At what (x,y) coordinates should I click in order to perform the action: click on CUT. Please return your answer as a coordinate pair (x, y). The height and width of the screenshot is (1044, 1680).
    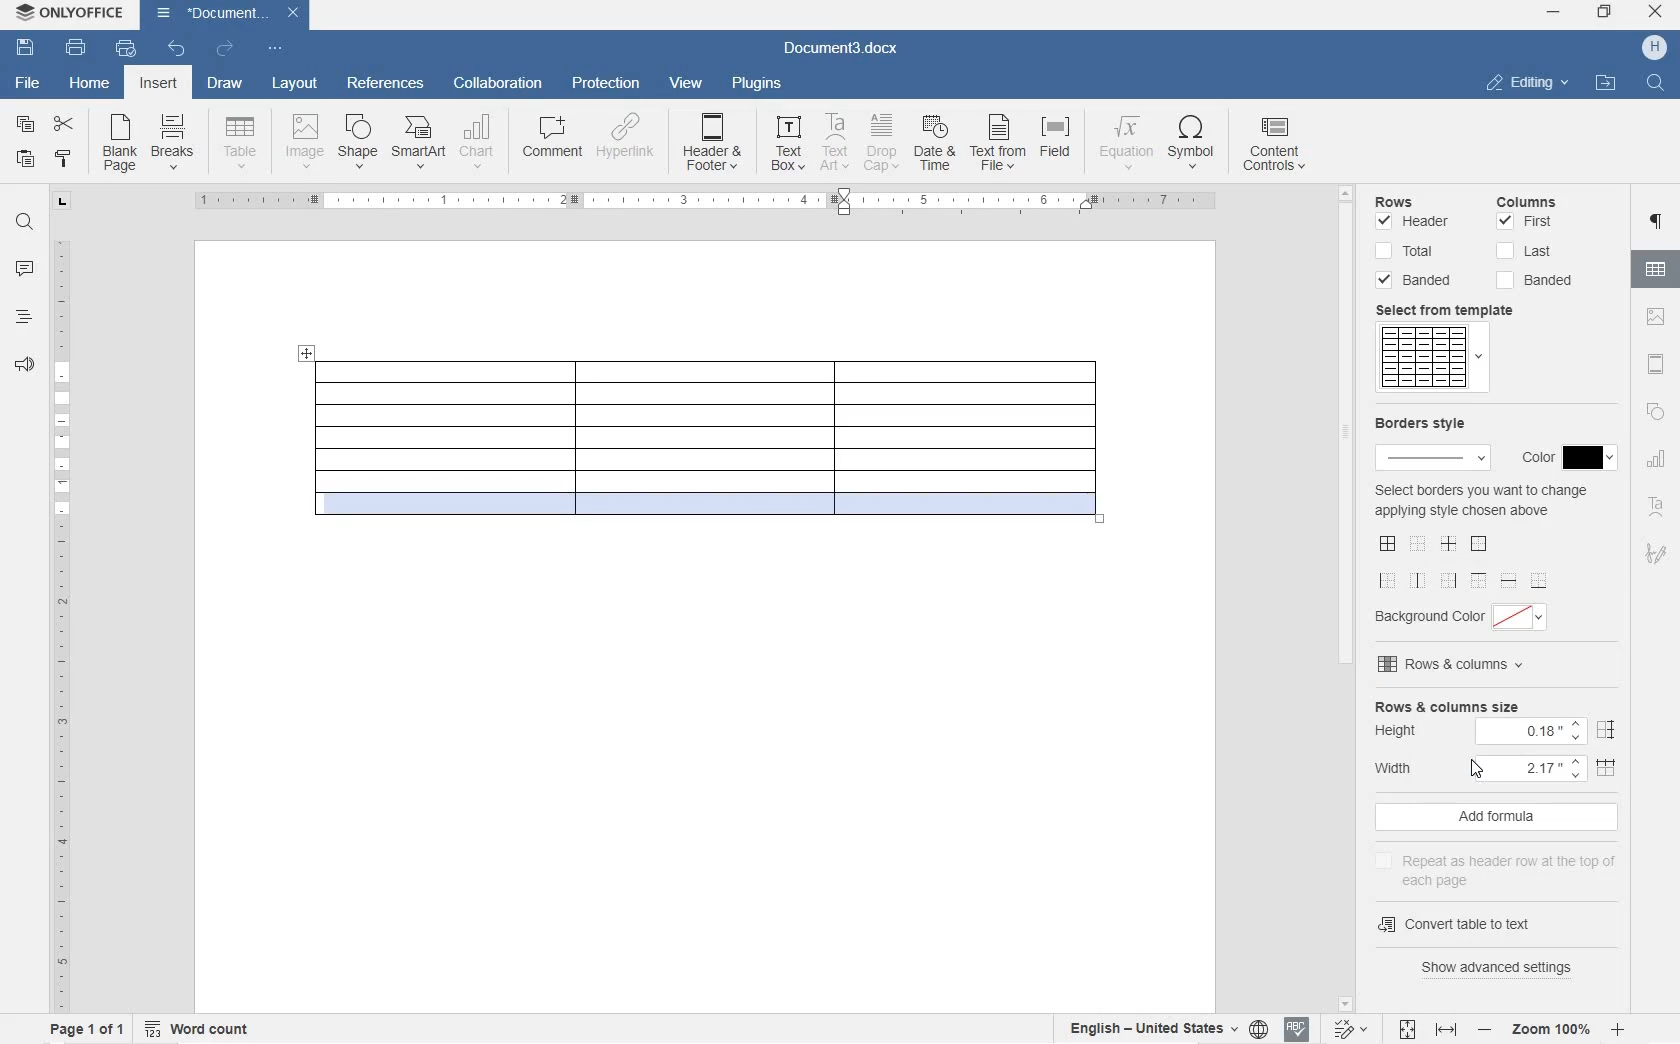
    Looking at the image, I should click on (62, 125).